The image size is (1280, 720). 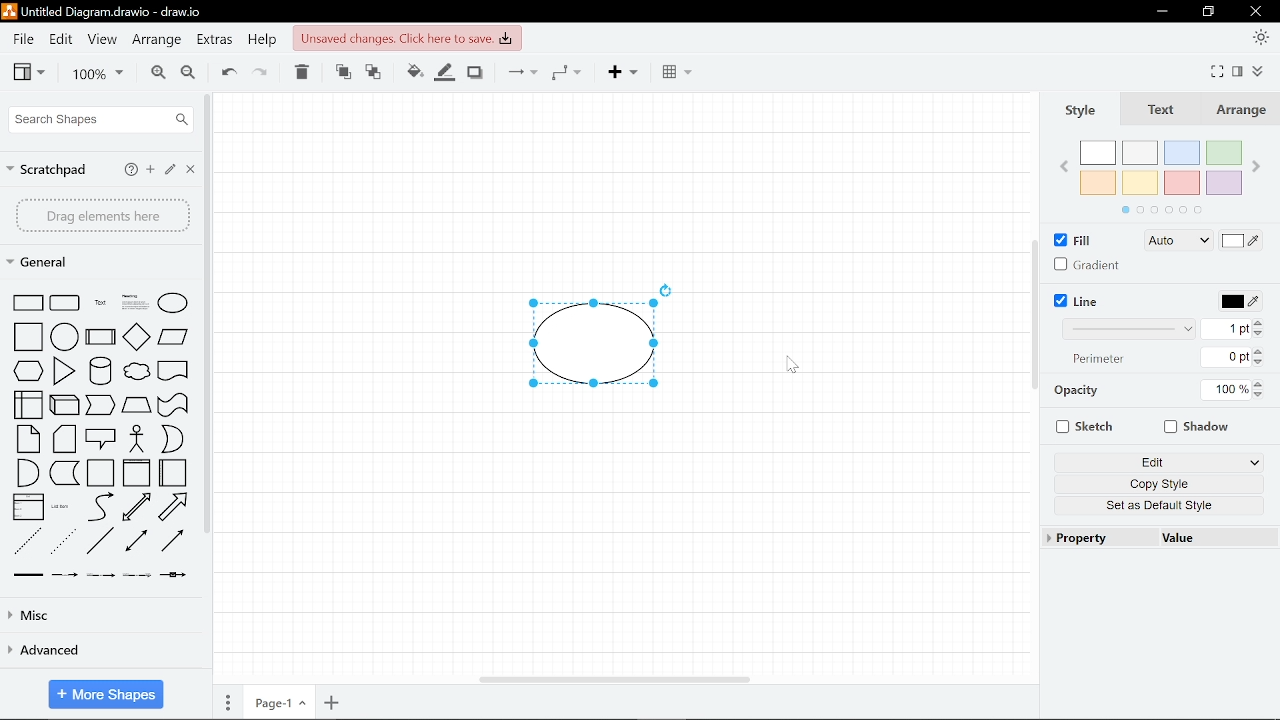 I want to click on Pages, so click(x=226, y=703).